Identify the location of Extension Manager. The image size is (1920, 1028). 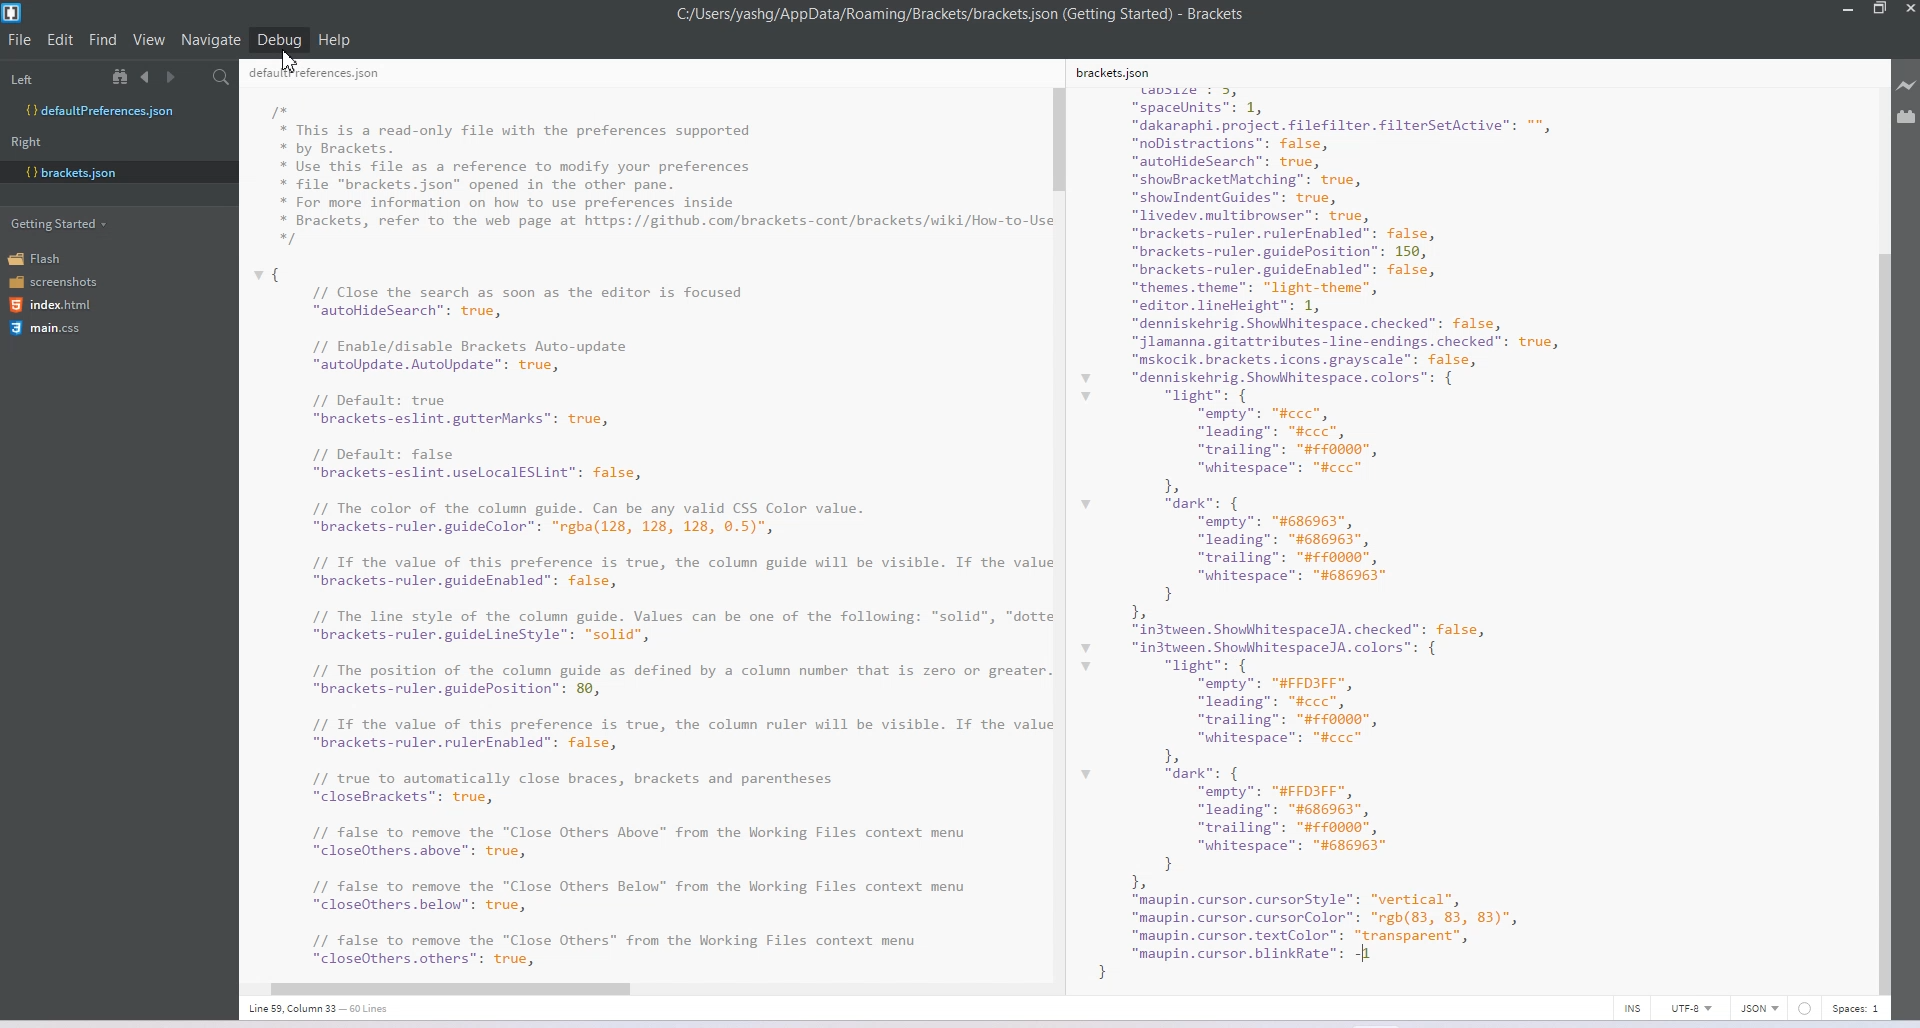
(1907, 120).